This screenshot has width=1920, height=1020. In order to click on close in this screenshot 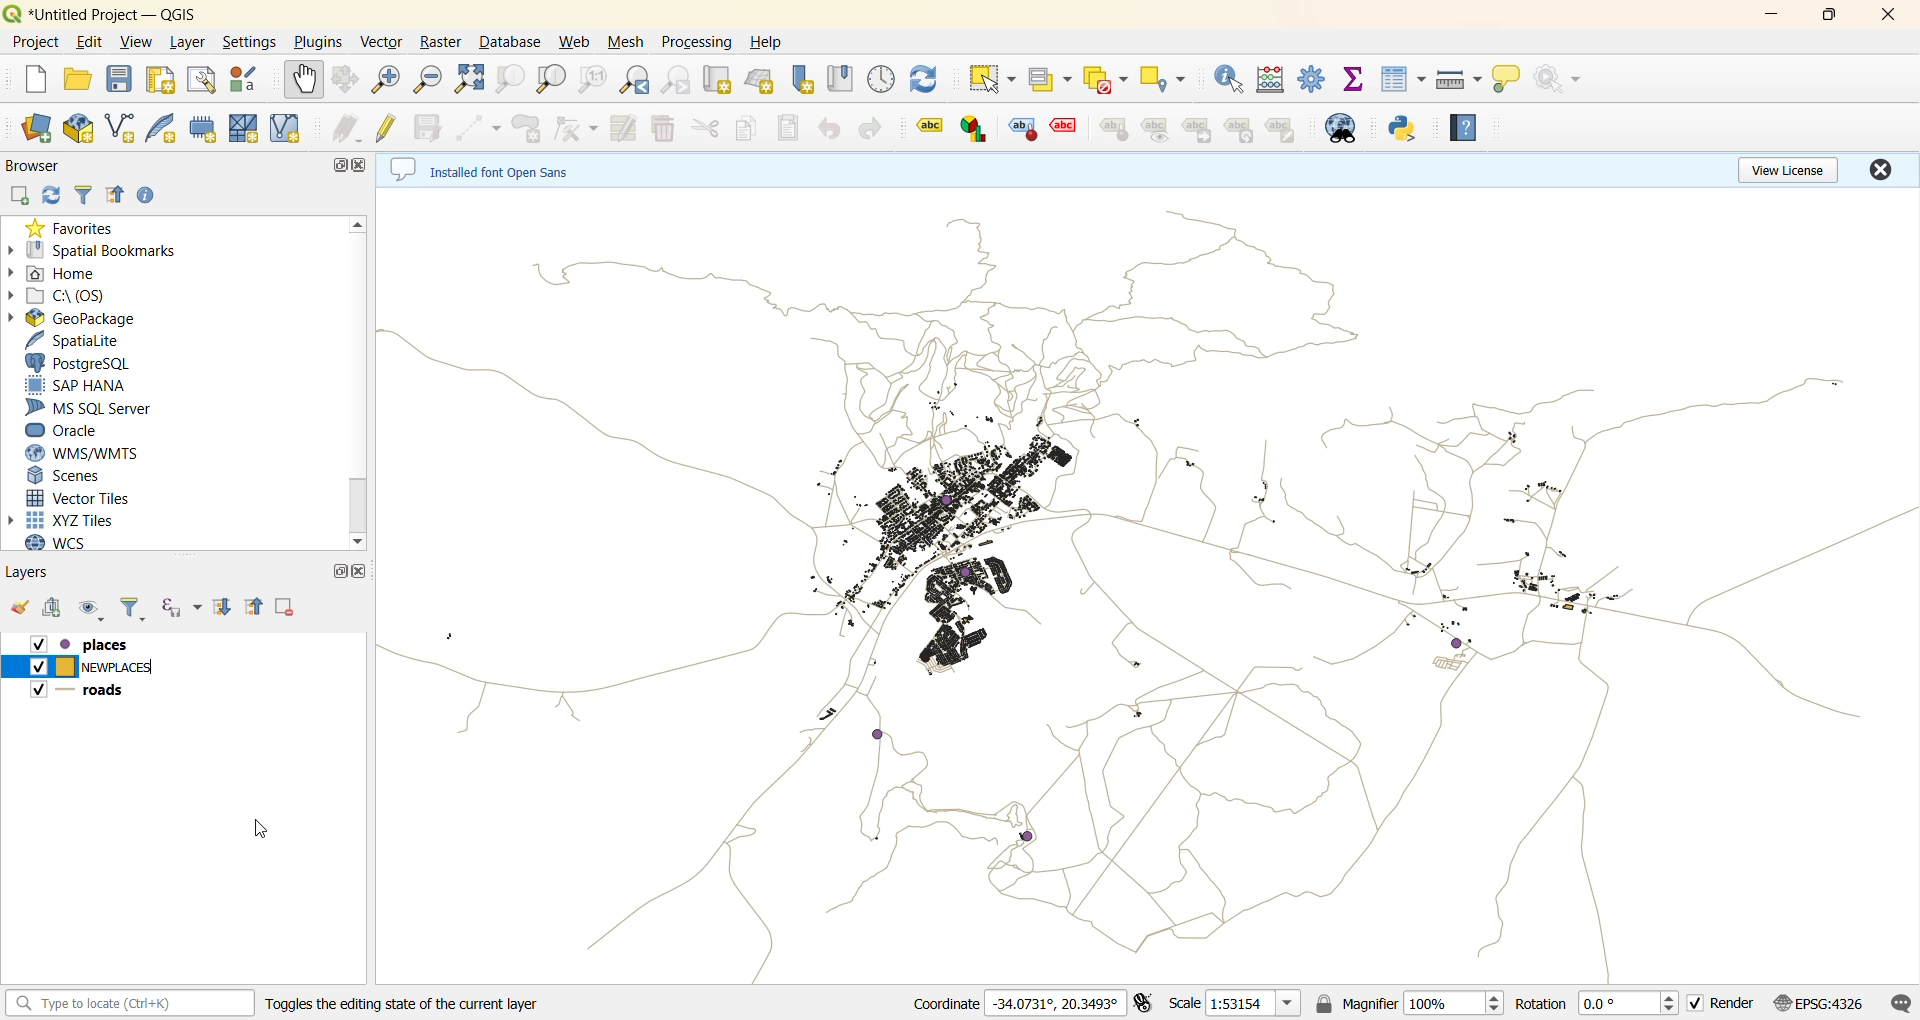, I will do `click(1887, 17)`.